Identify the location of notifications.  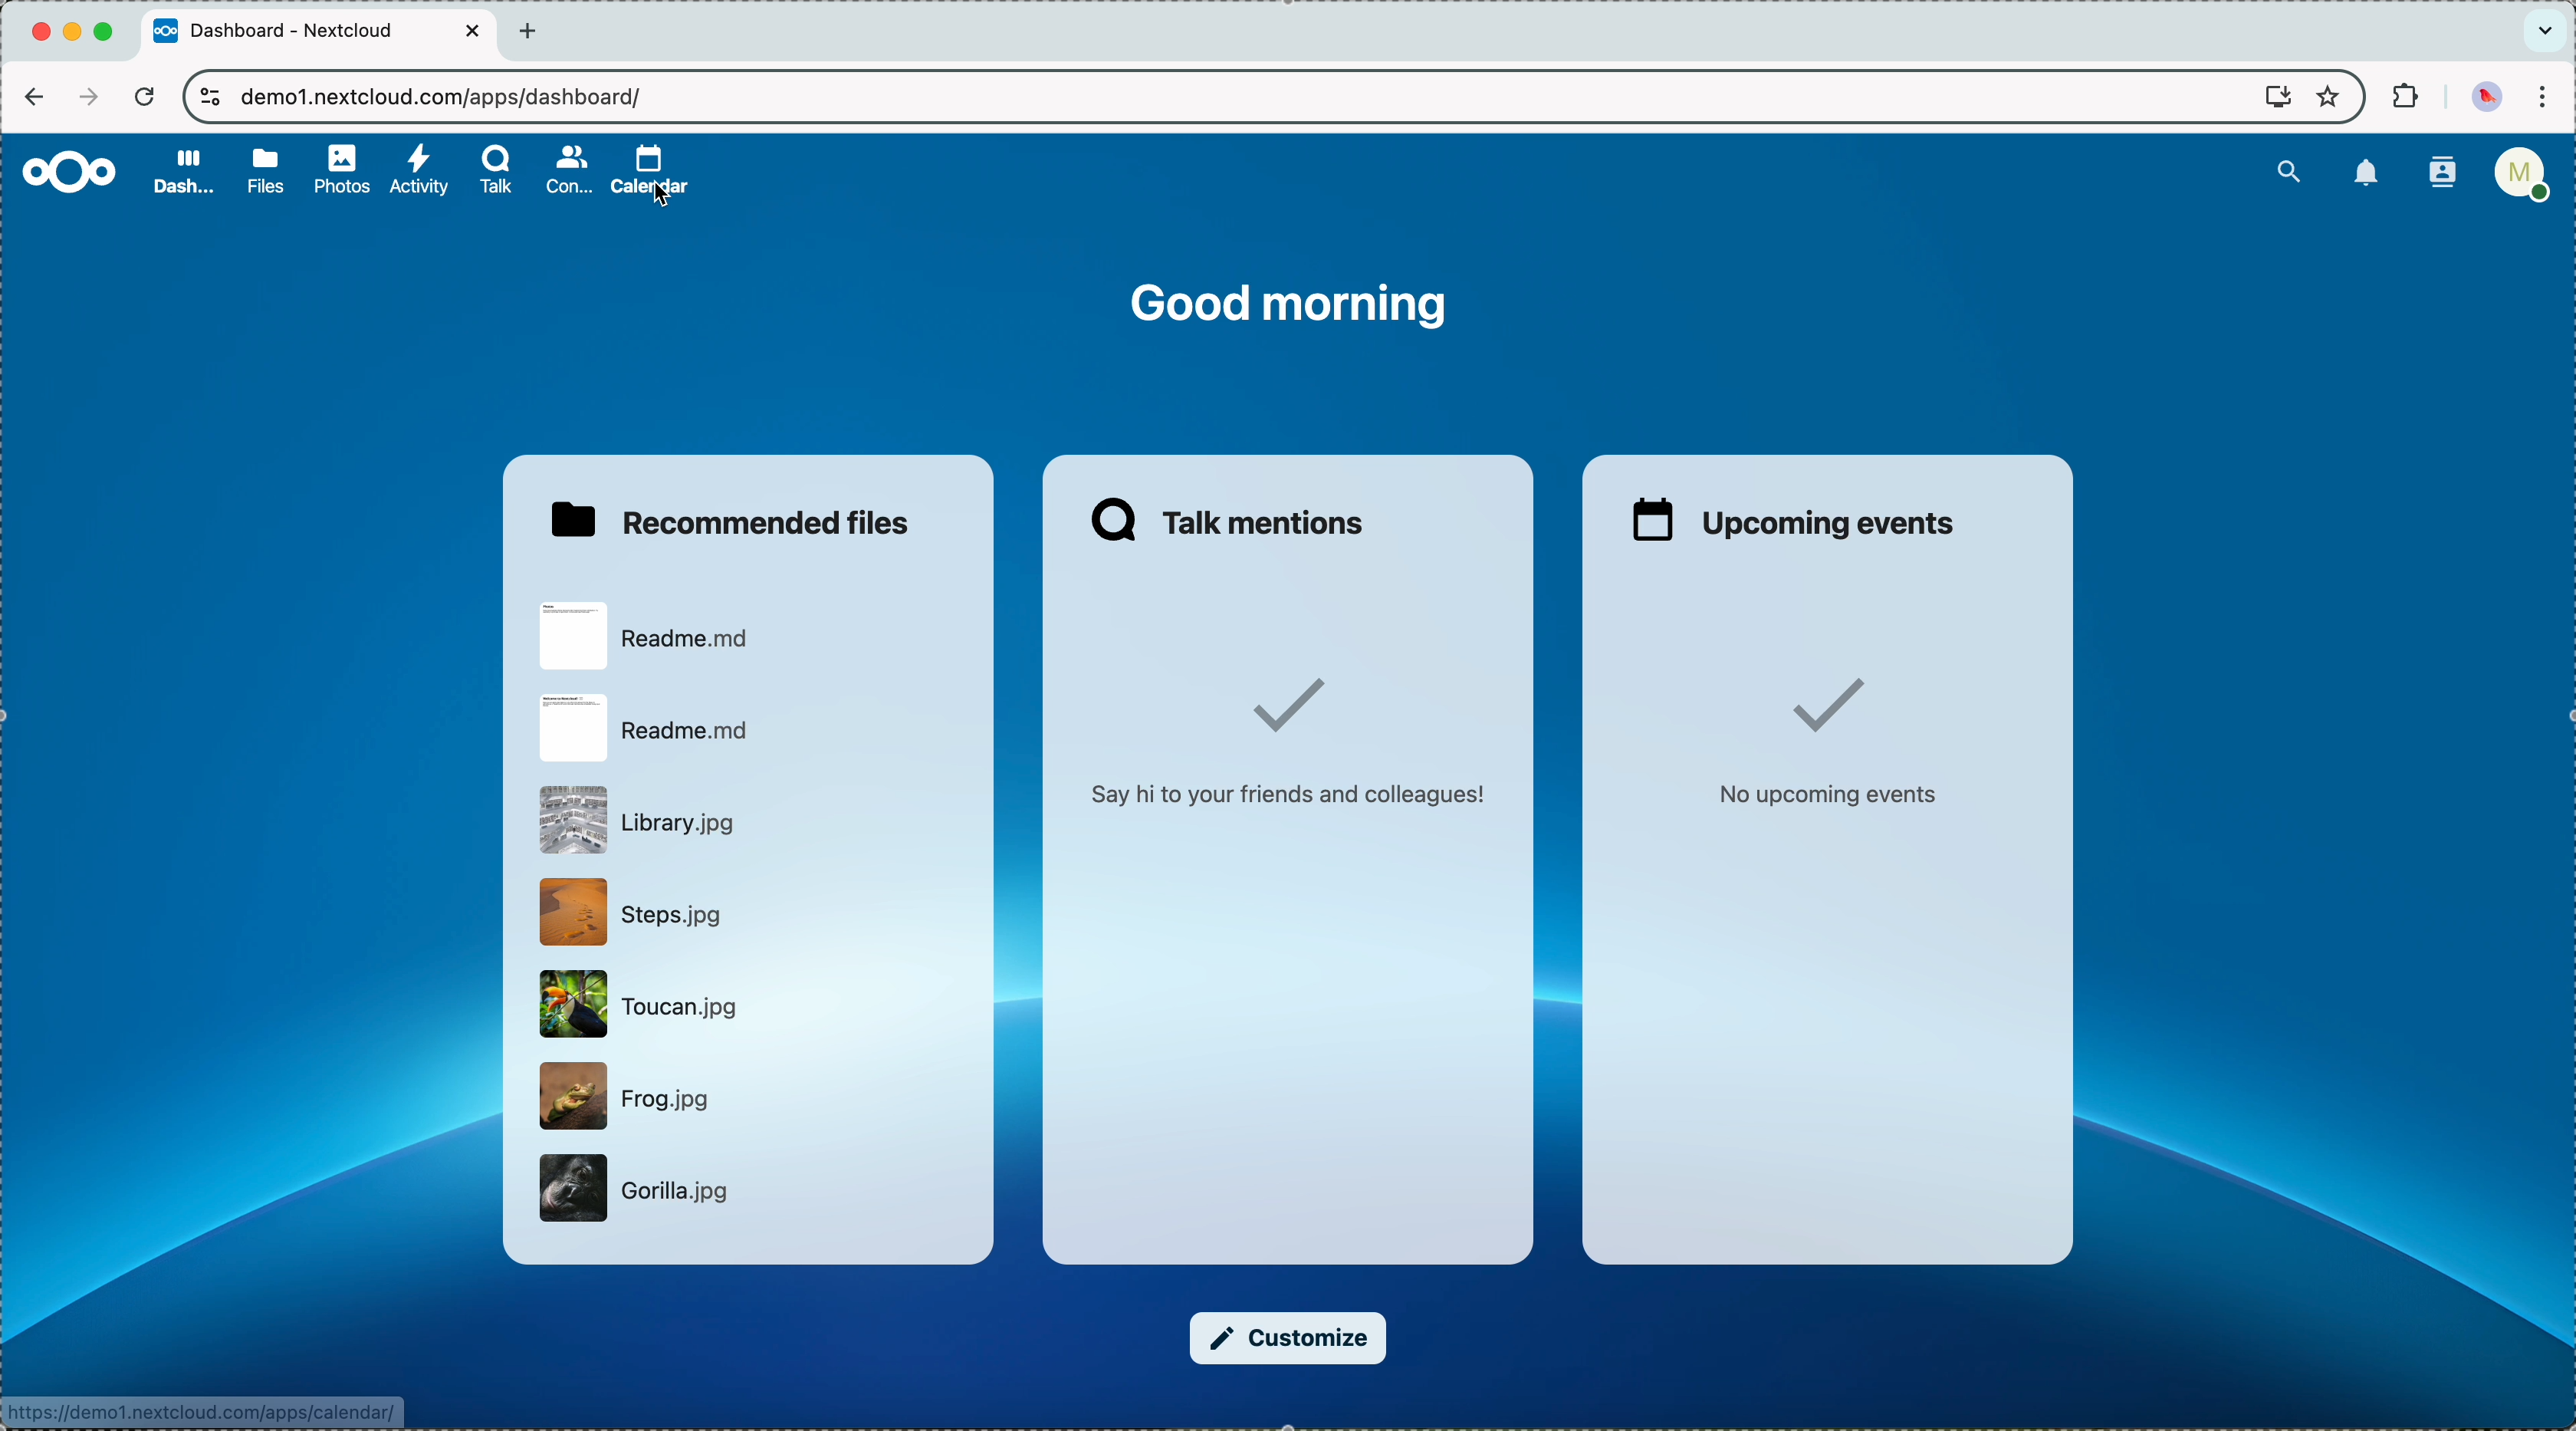
(2367, 174).